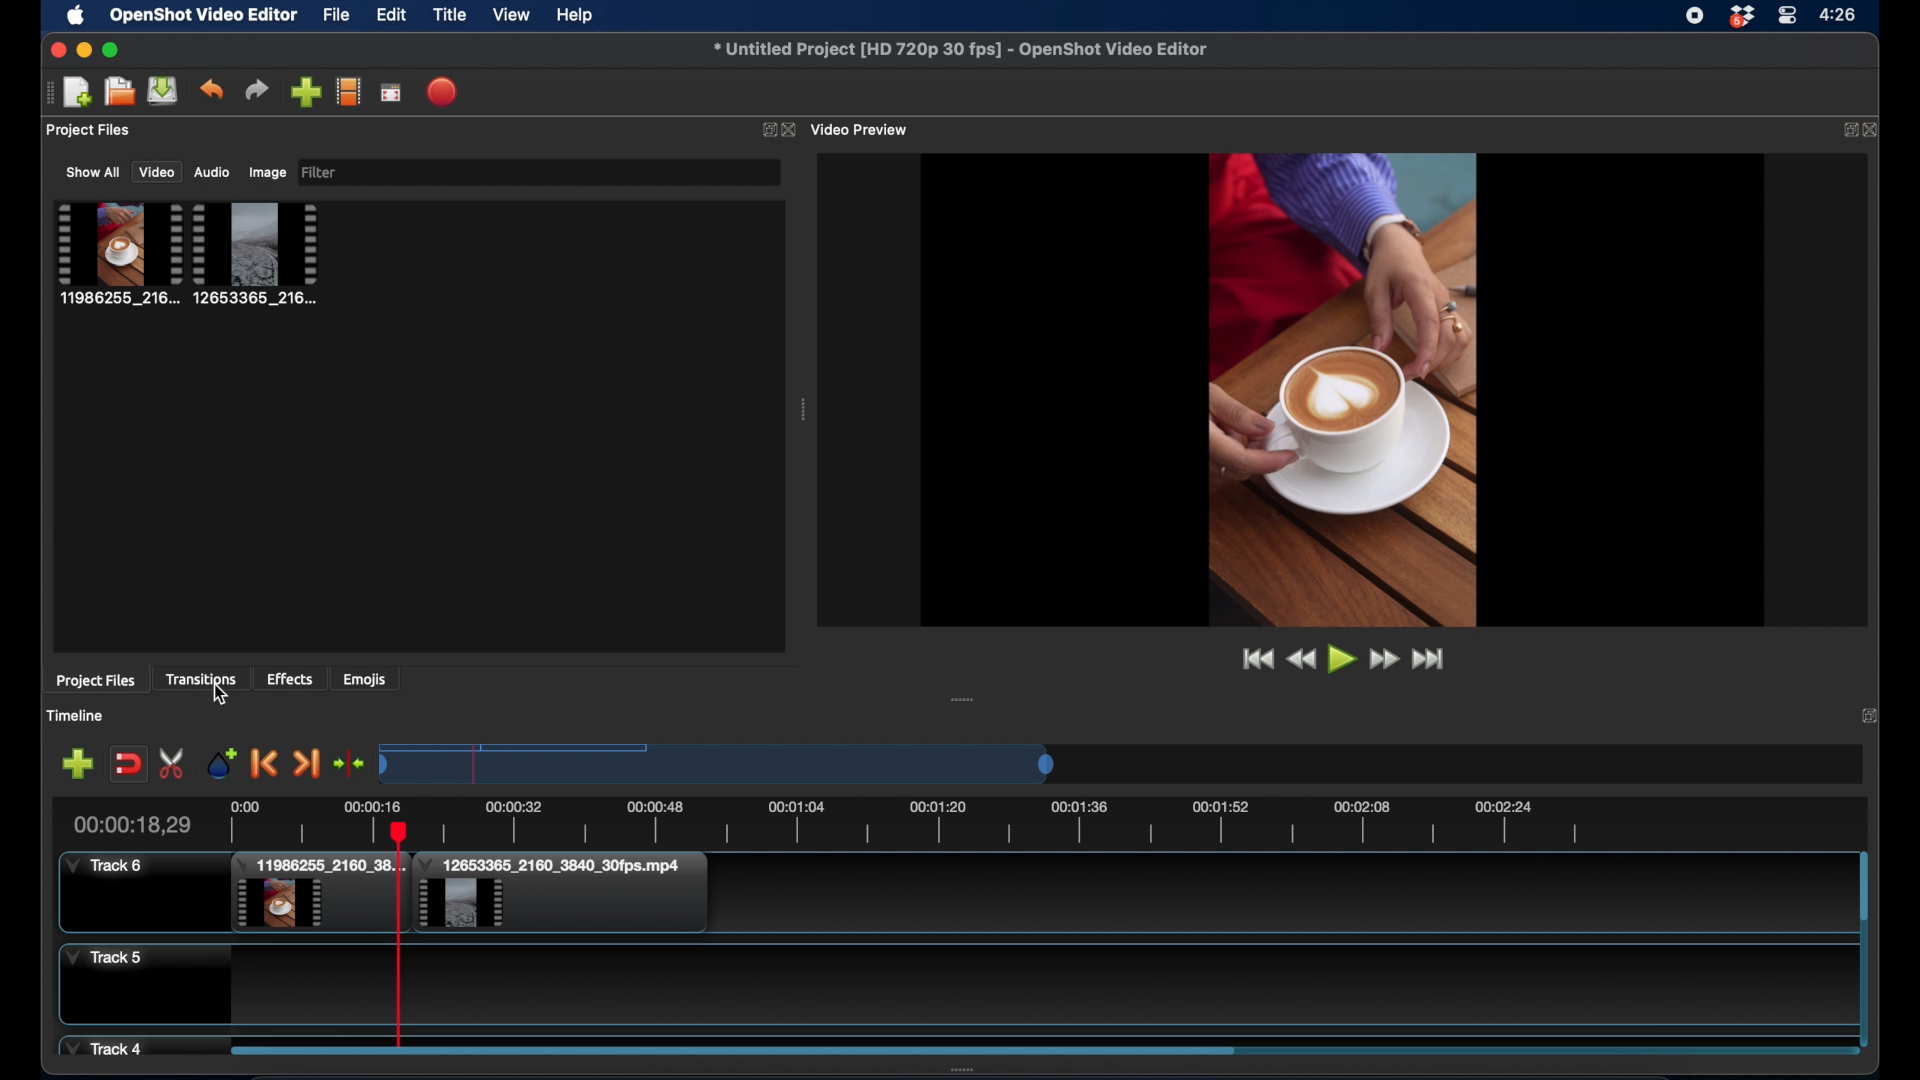 Image resolution: width=1920 pixels, height=1080 pixels. What do you see at coordinates (766, 129) in the screenshot?
I see `expand` at bounding box center [766, 129].